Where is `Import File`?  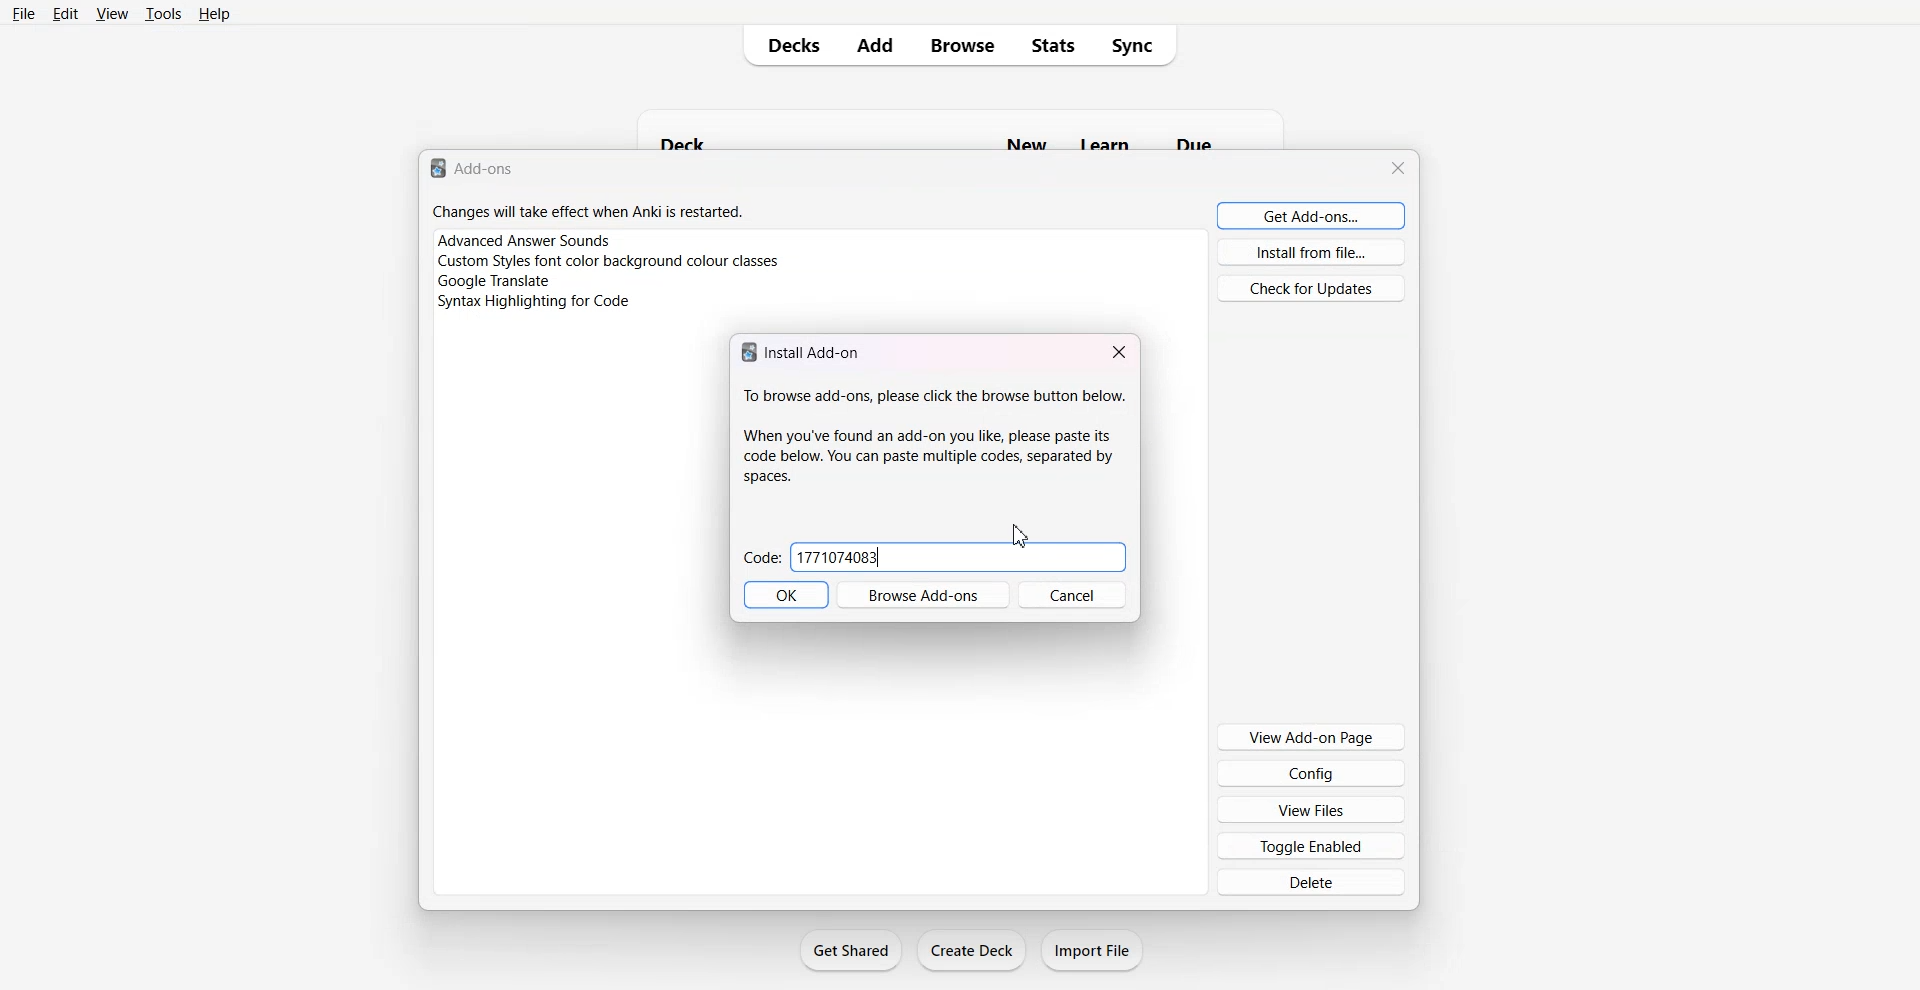 Import File is located at coordinates (1095, 950).